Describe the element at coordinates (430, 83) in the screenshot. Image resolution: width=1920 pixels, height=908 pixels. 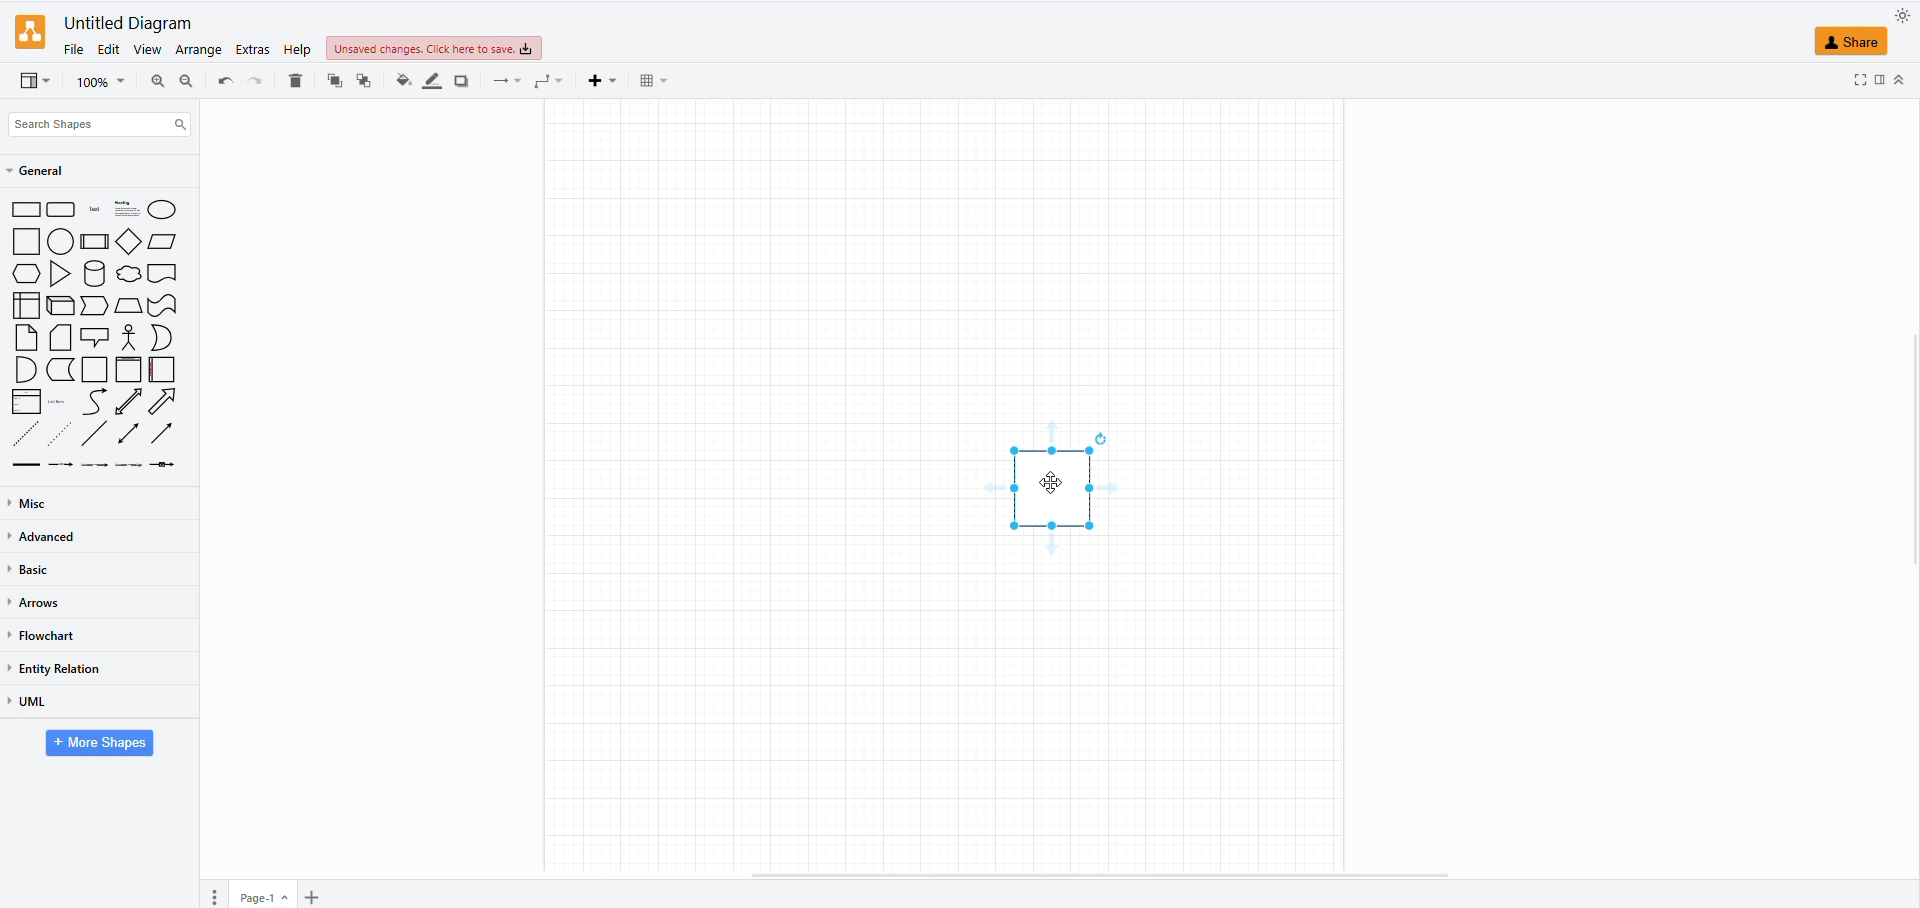
I see `line color` at that location.